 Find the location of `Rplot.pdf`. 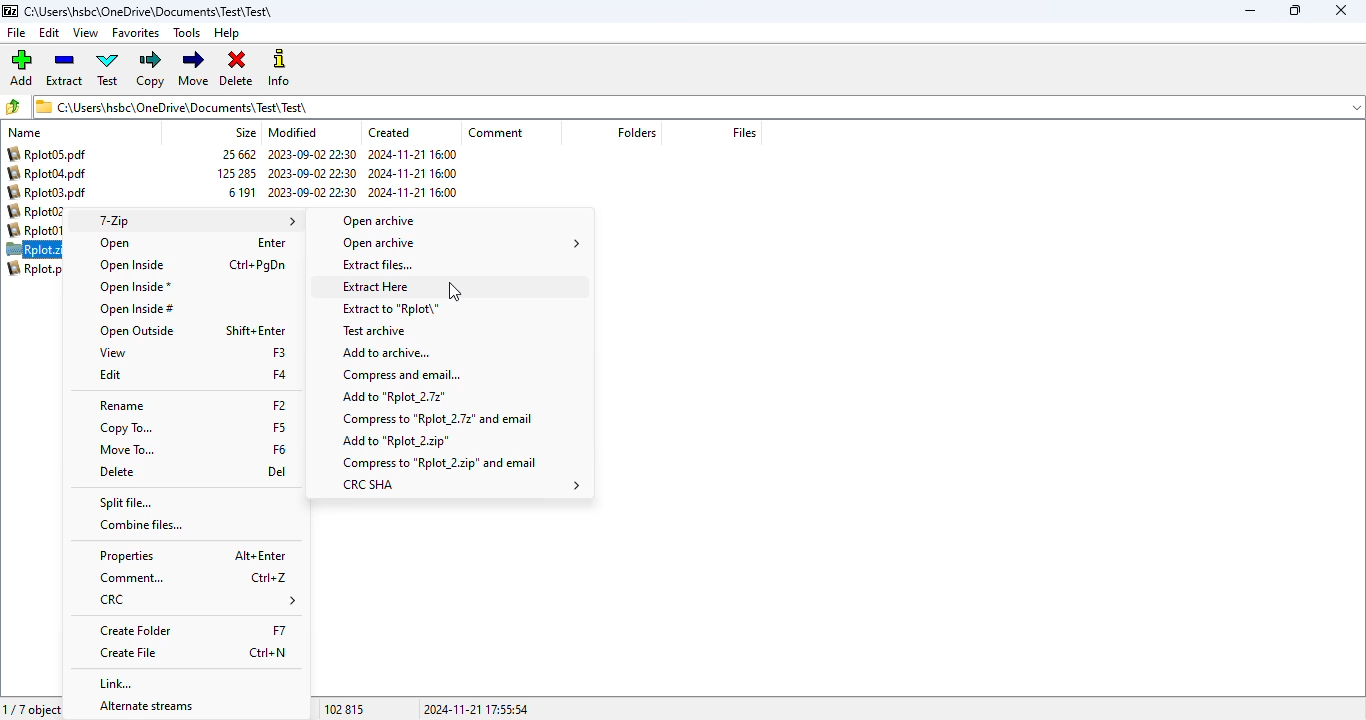

Rplot.pdf is located at coordinates (38, 268).